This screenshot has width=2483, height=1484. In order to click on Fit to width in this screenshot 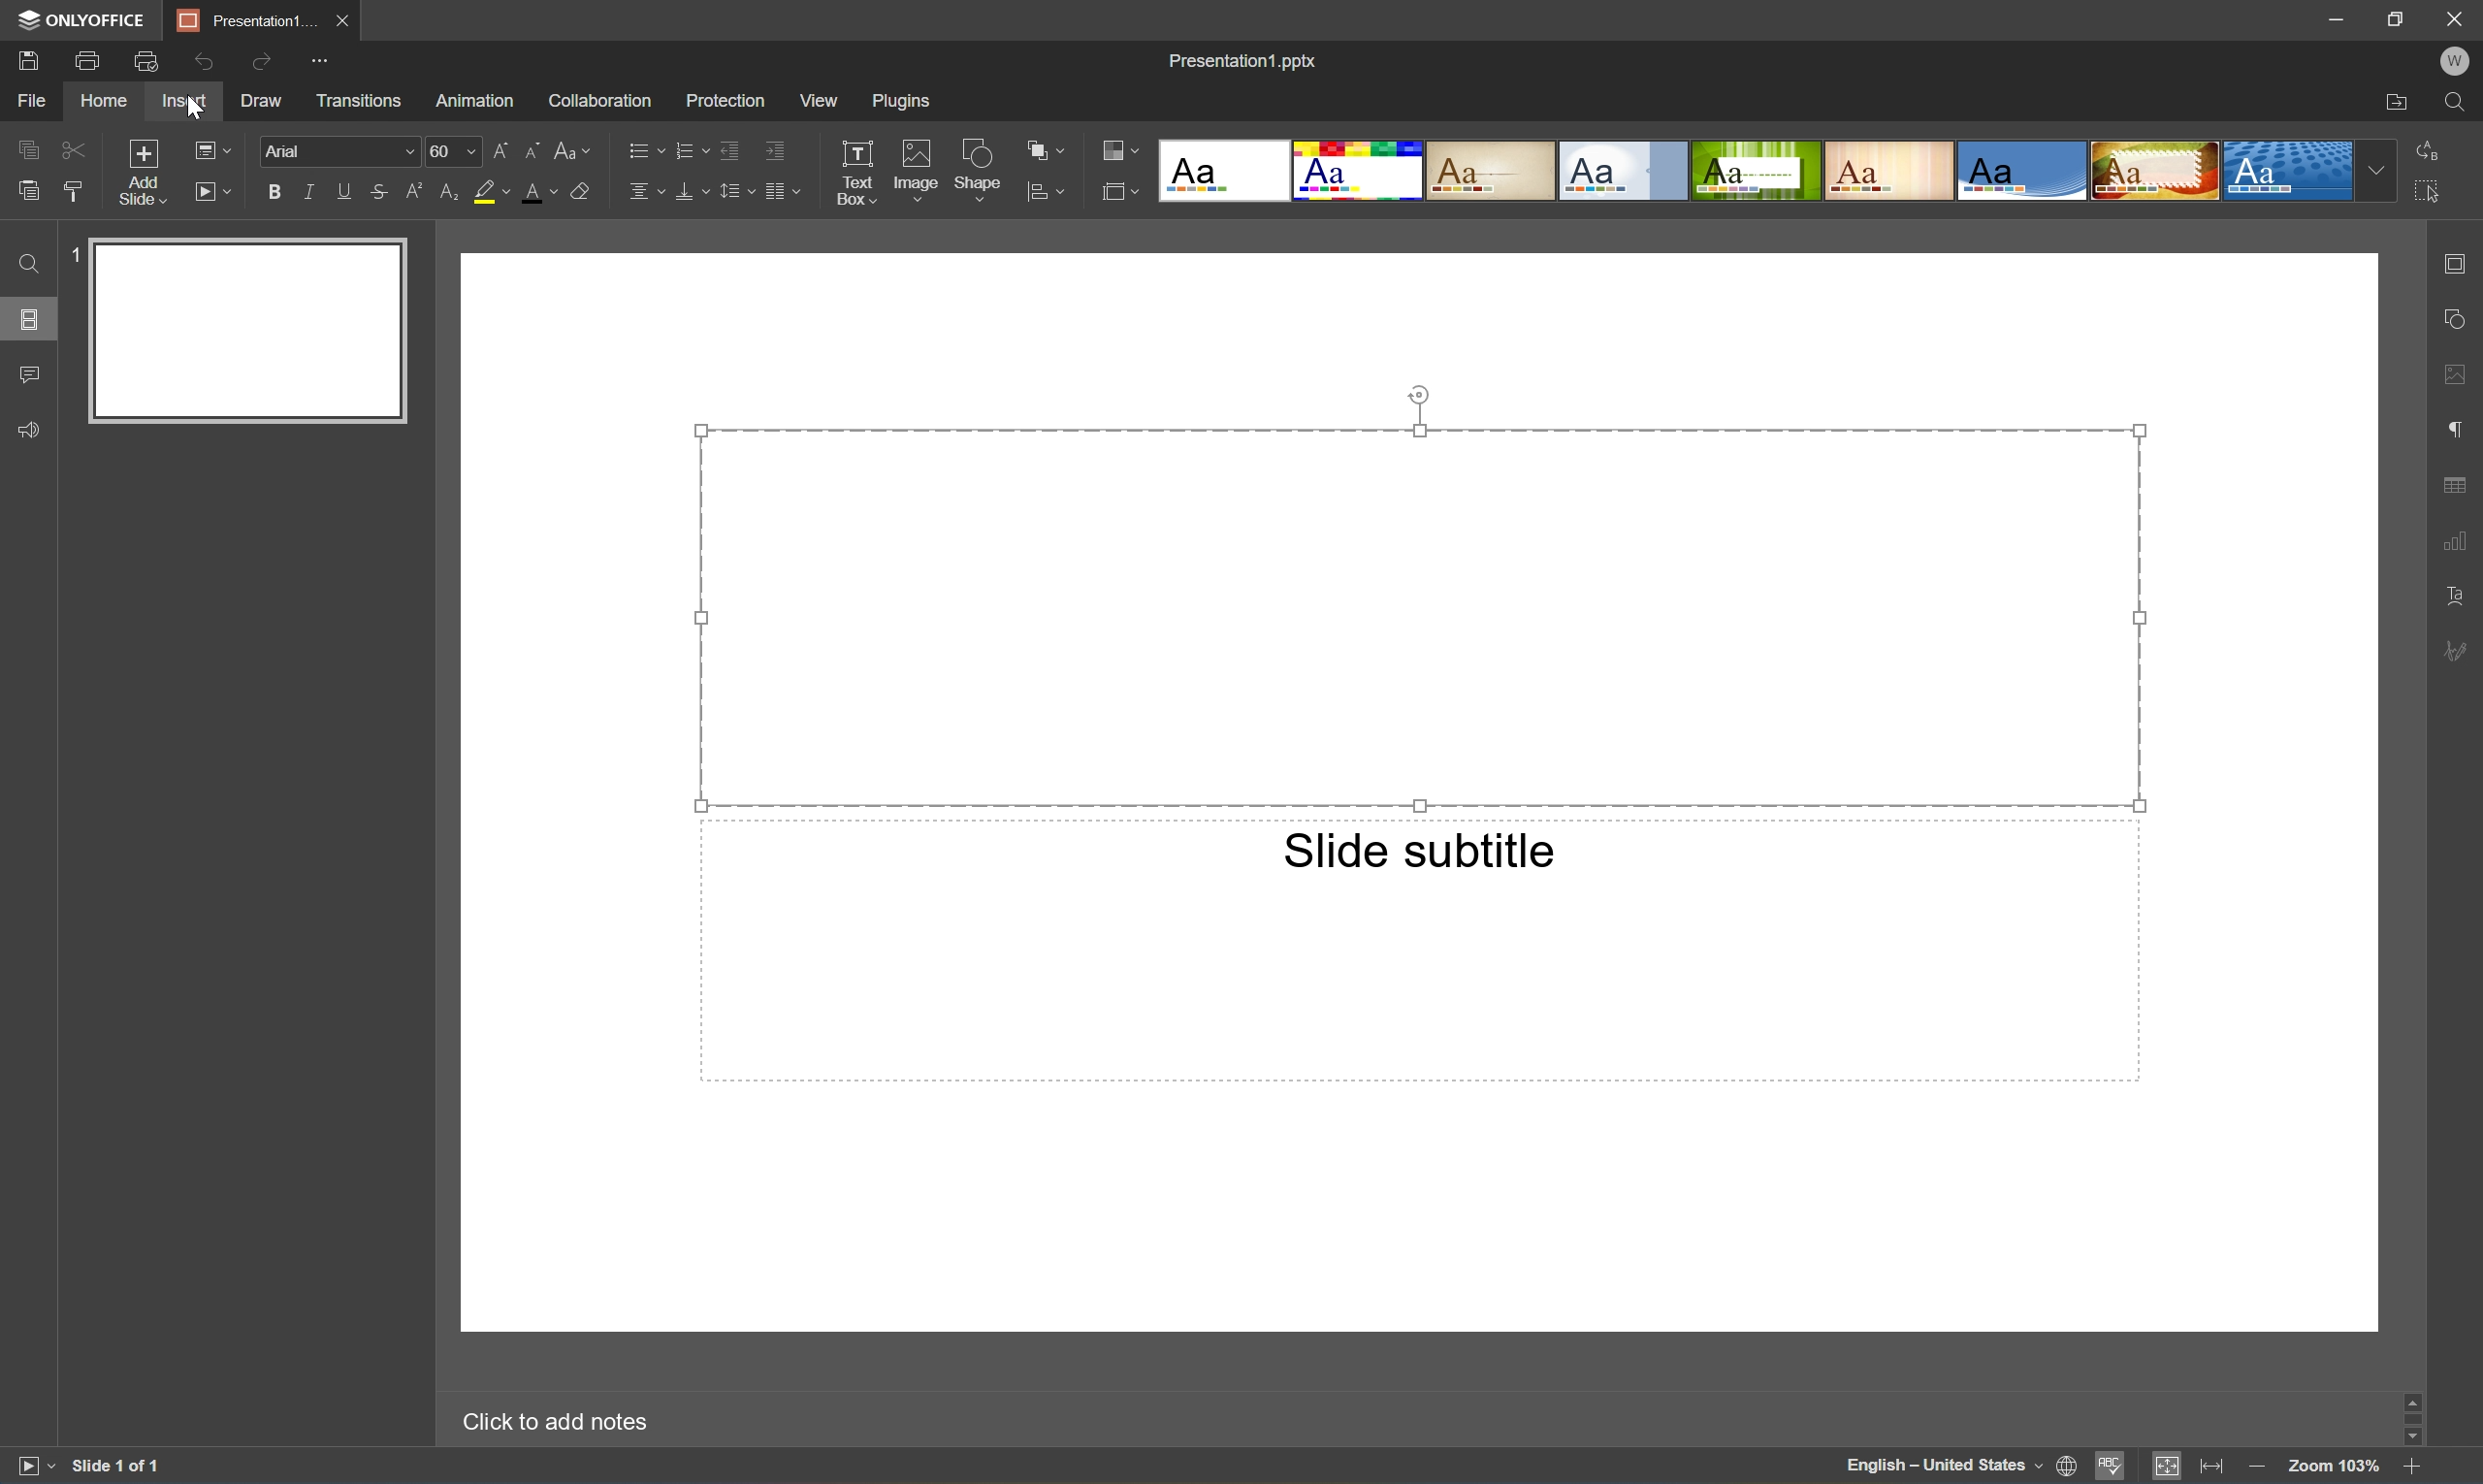, I will do `click(2215, 1464)`.